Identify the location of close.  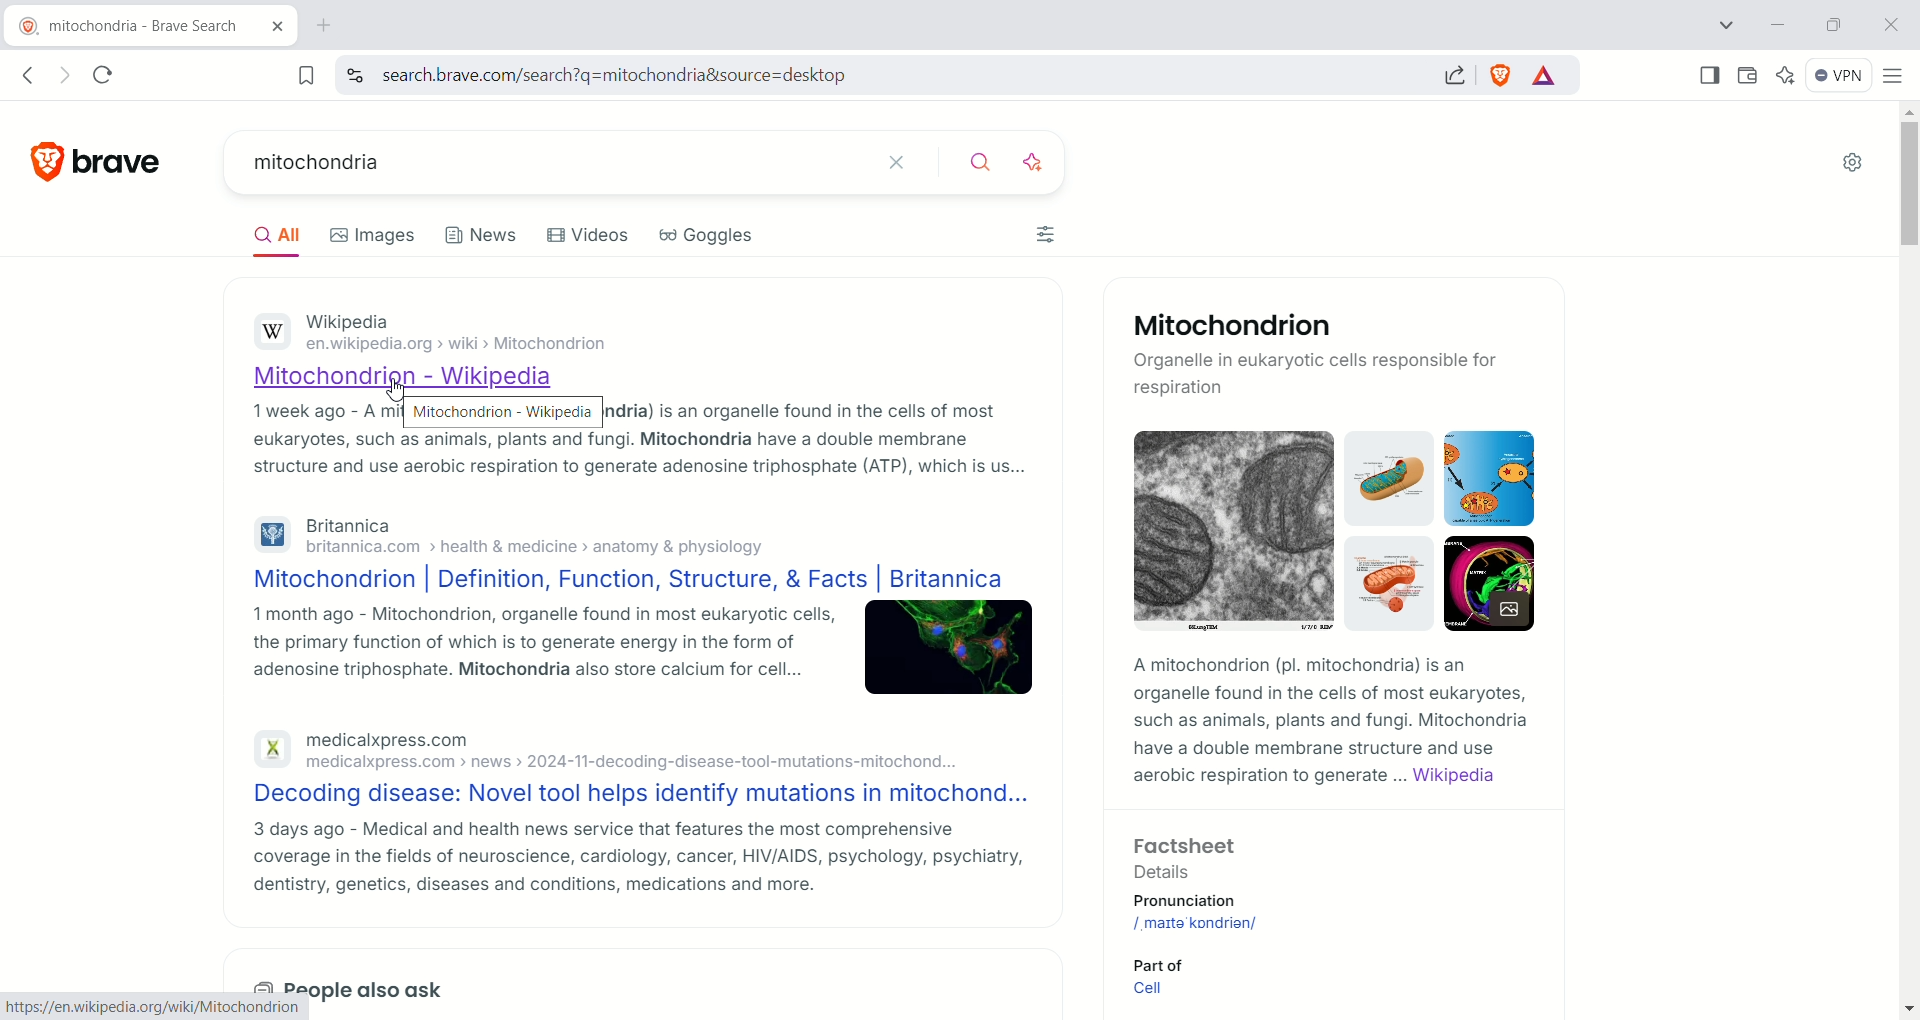
(892, 161).